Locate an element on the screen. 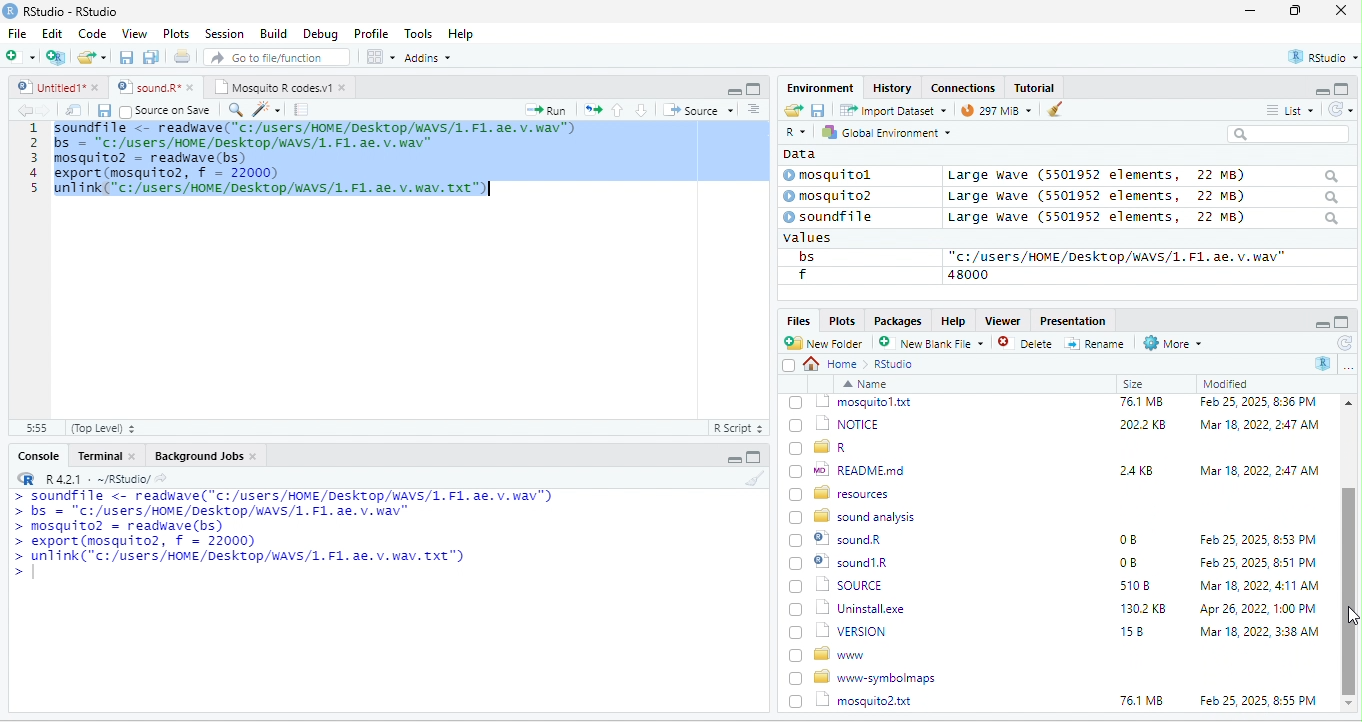 This screenshot has width=1362, height=722. 9 mb is located at coordinates (993, 112).